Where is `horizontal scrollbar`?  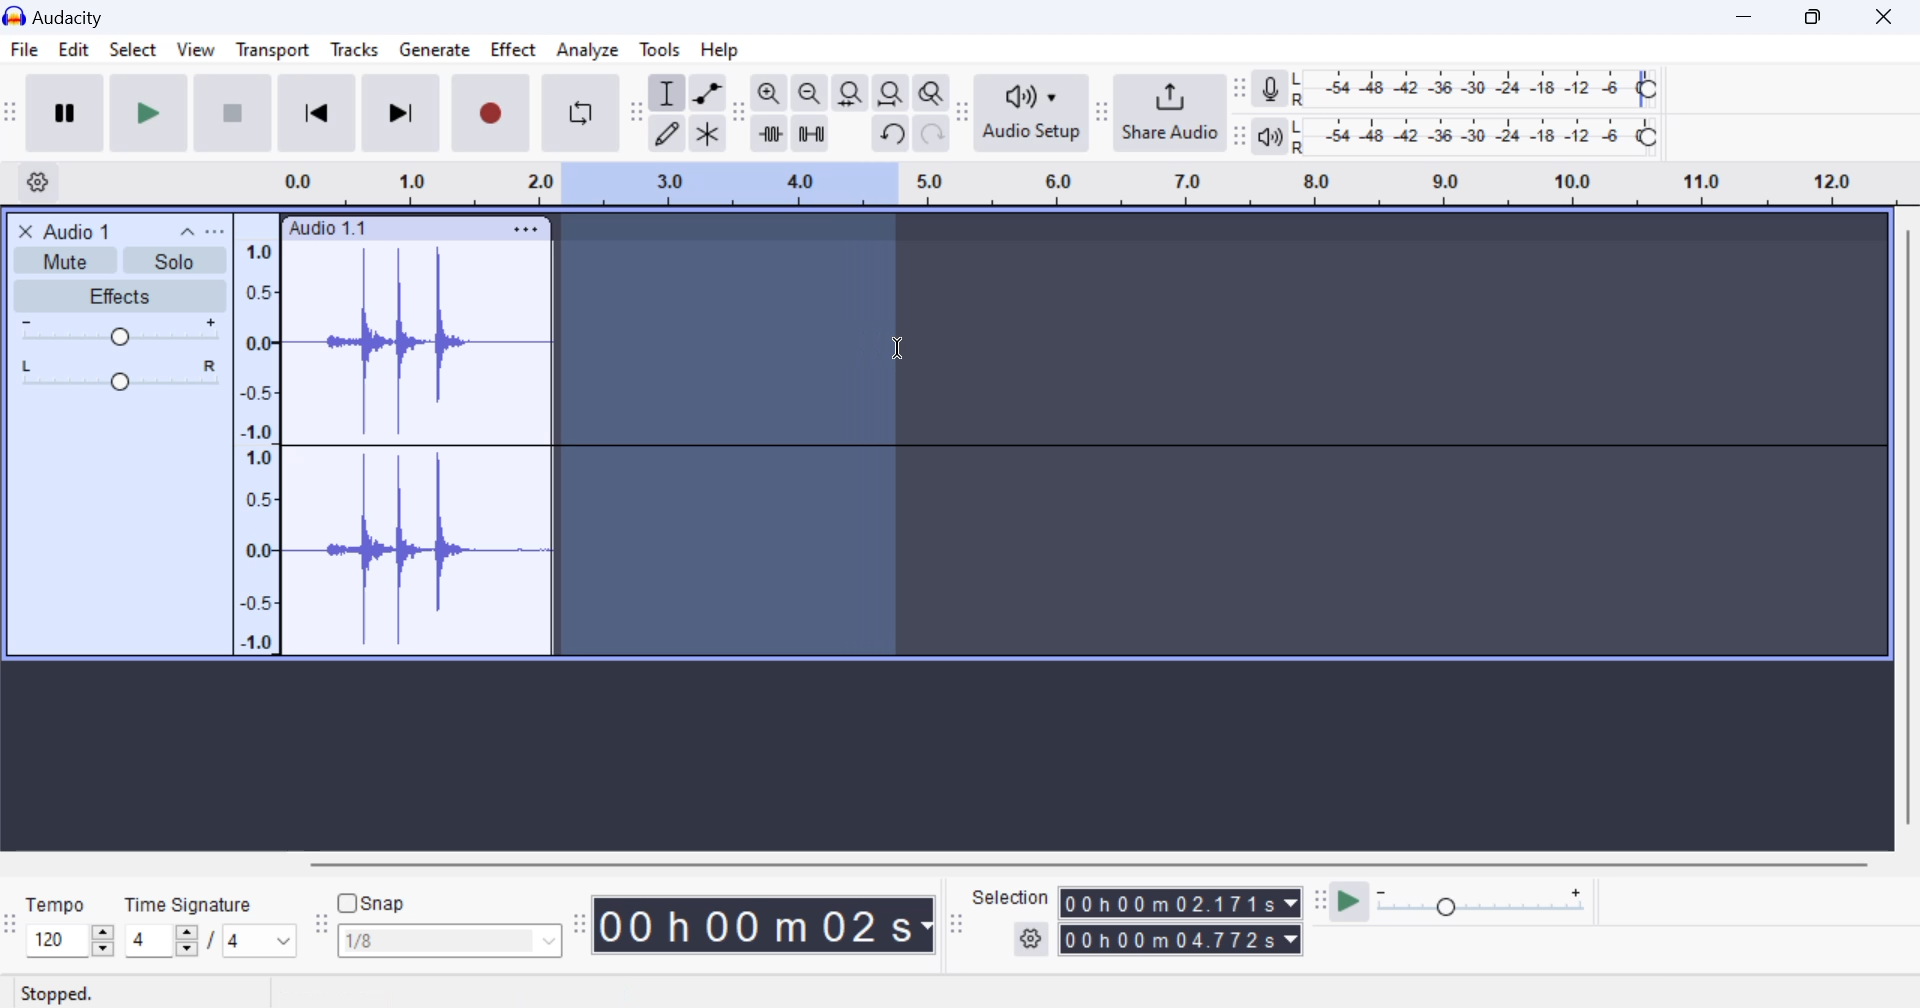 horizontal scrollbar is located at coordinates (1108, 861).